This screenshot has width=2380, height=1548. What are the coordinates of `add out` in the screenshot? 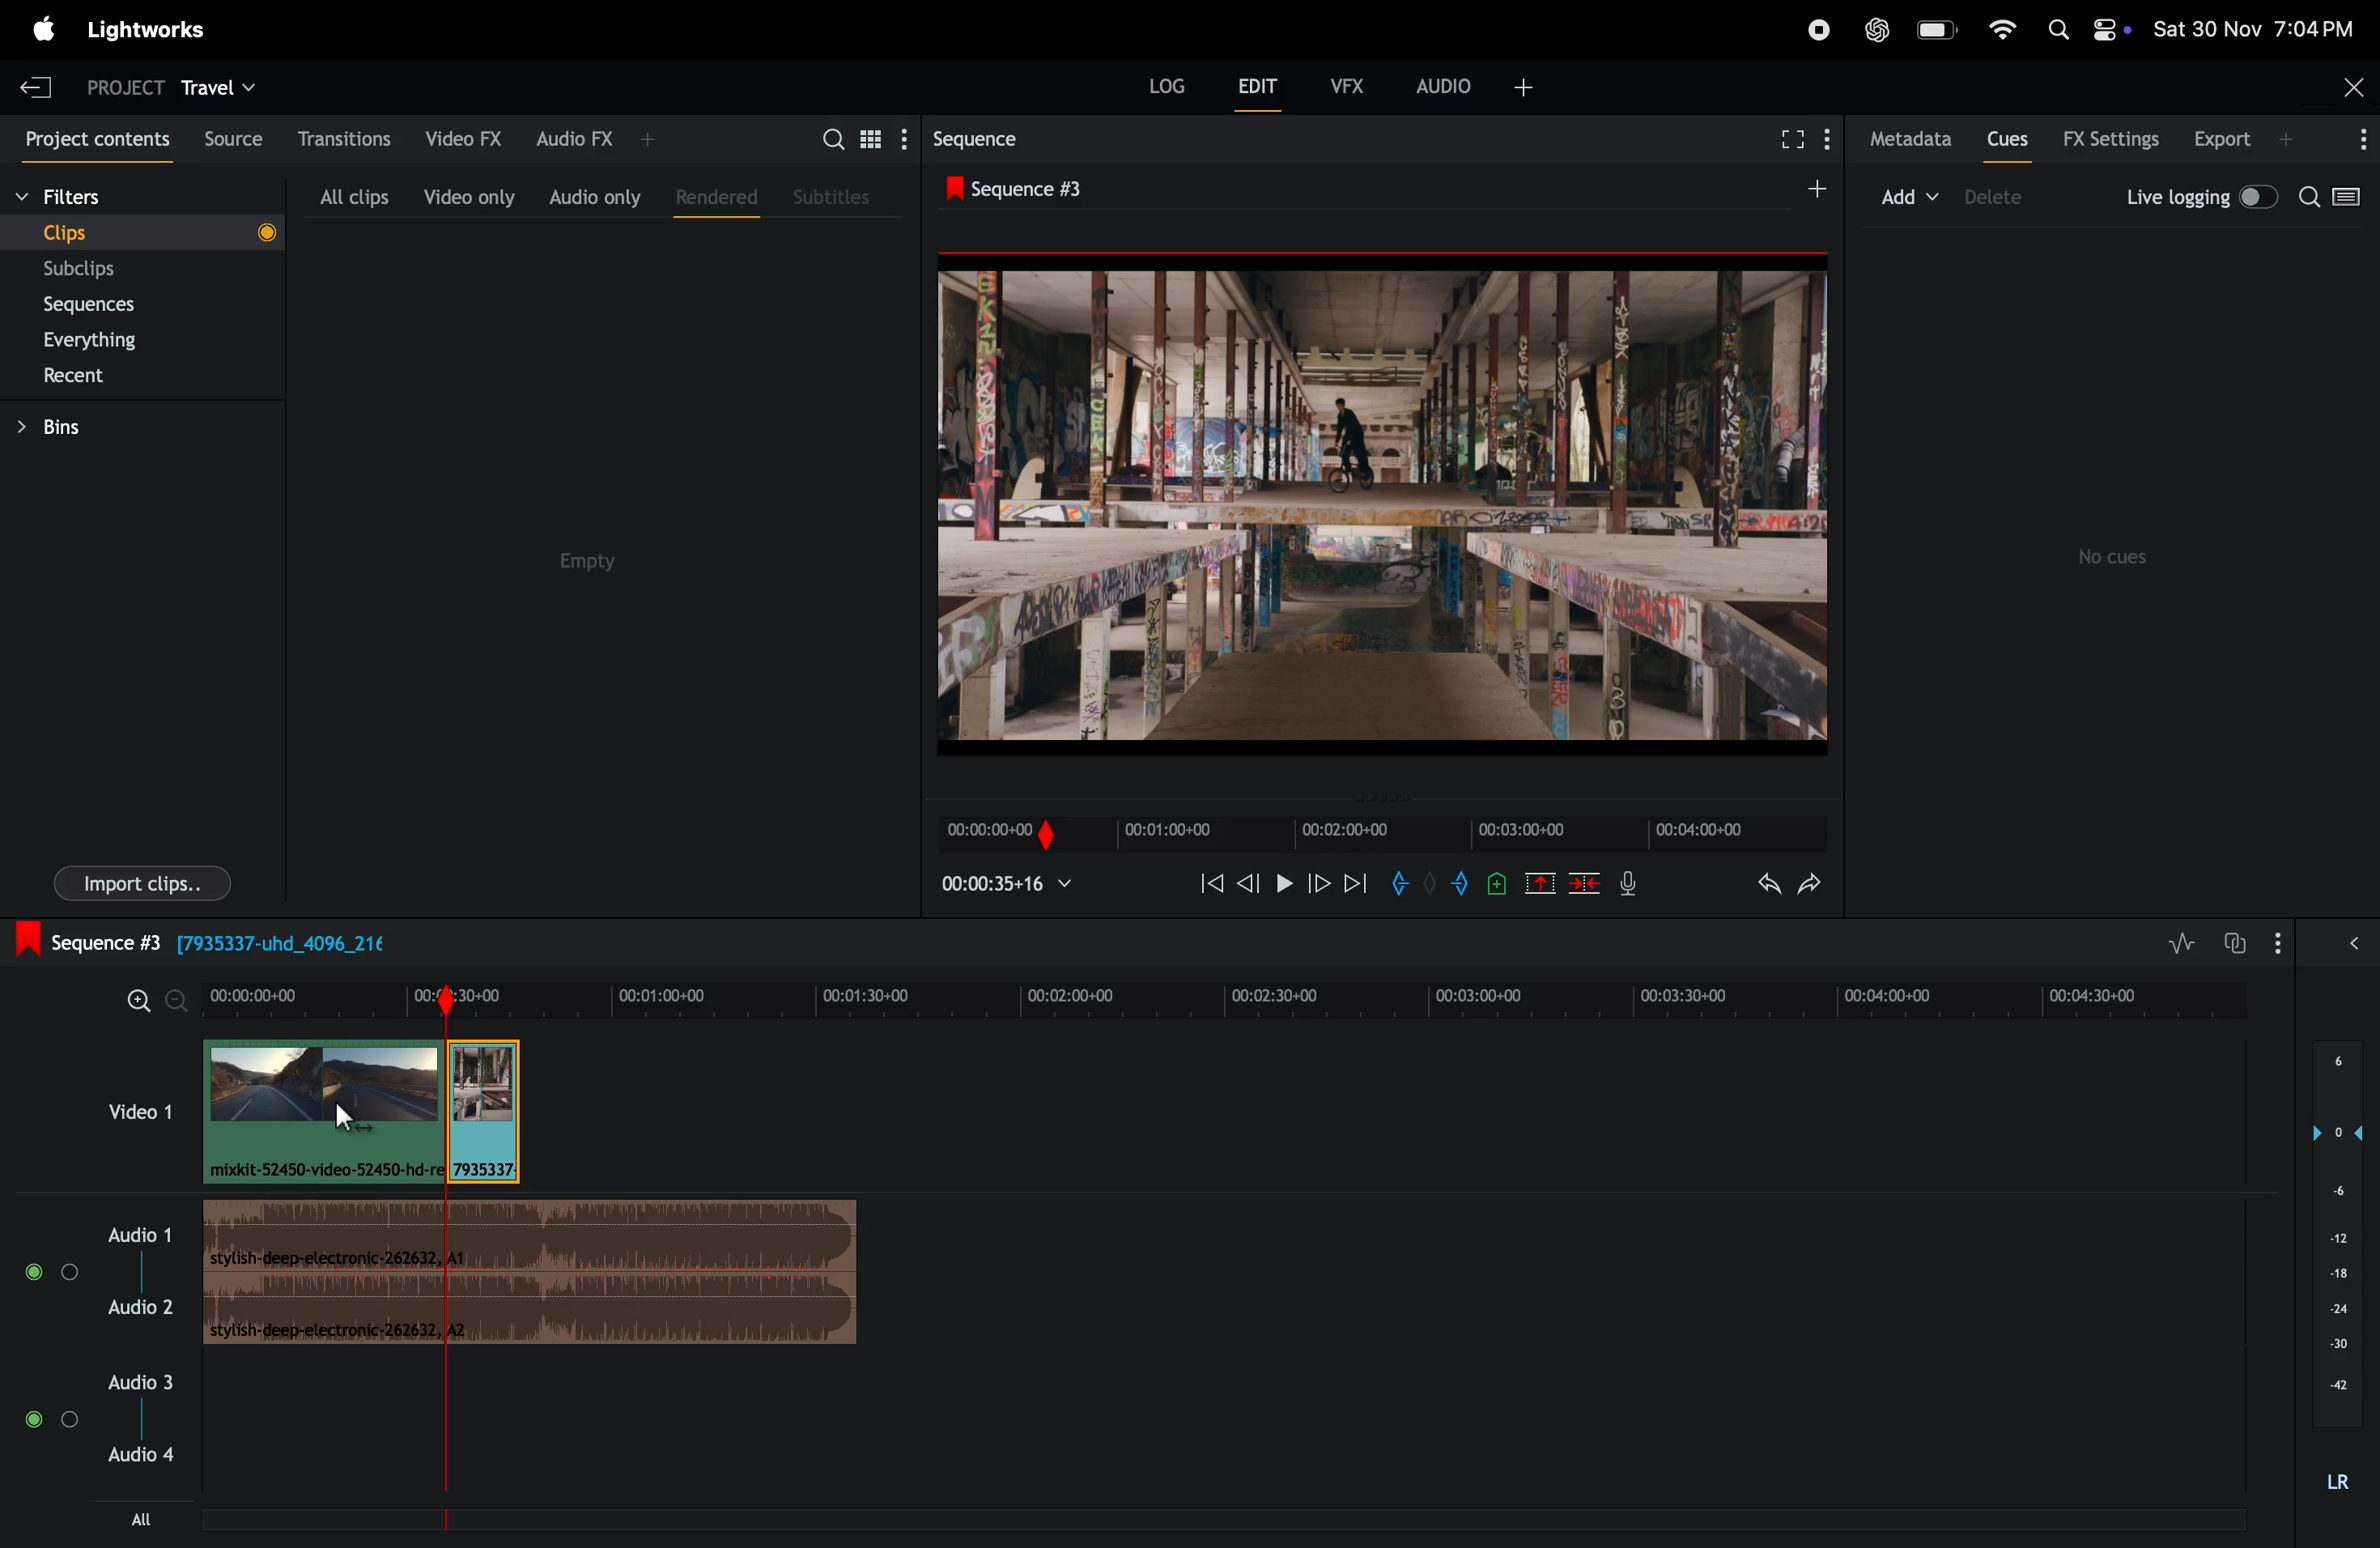 It's located at (1463, 887).